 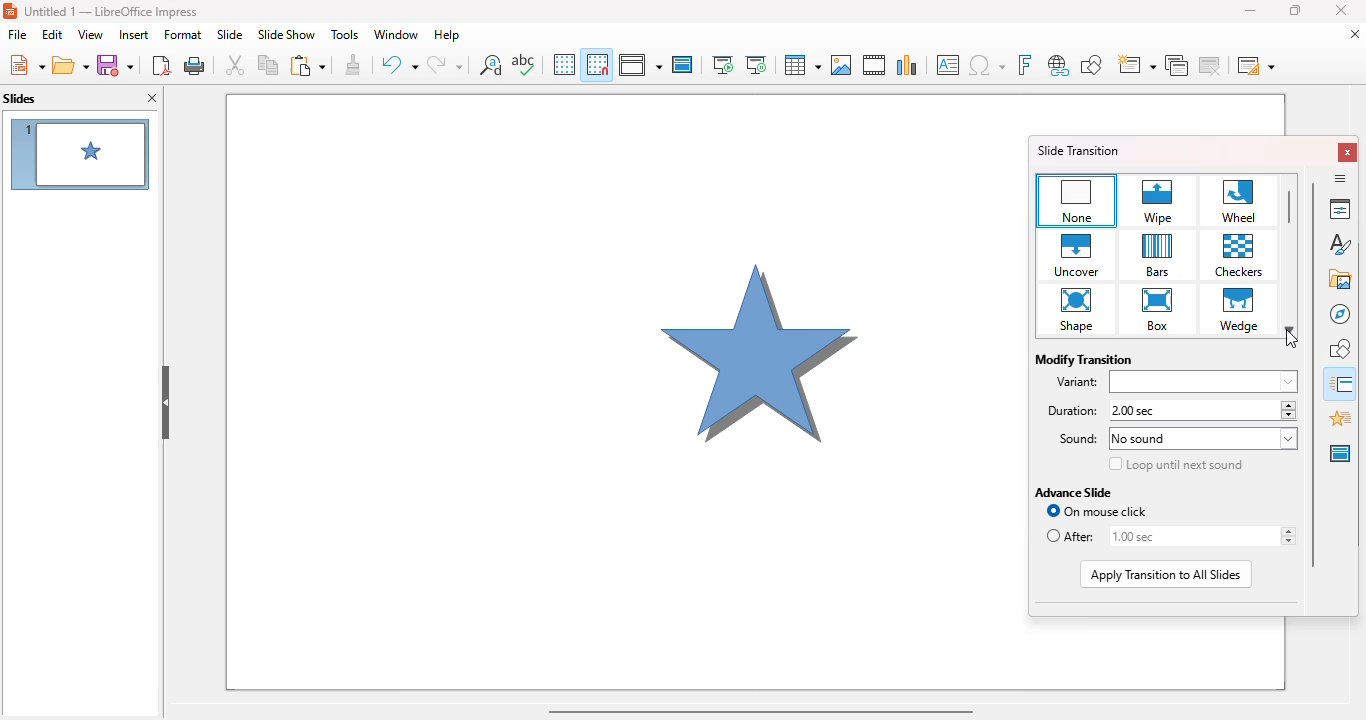 What do you see at coordinates (801, 64) in the screenshot?
I see `table` at bounding box center [801, 64].